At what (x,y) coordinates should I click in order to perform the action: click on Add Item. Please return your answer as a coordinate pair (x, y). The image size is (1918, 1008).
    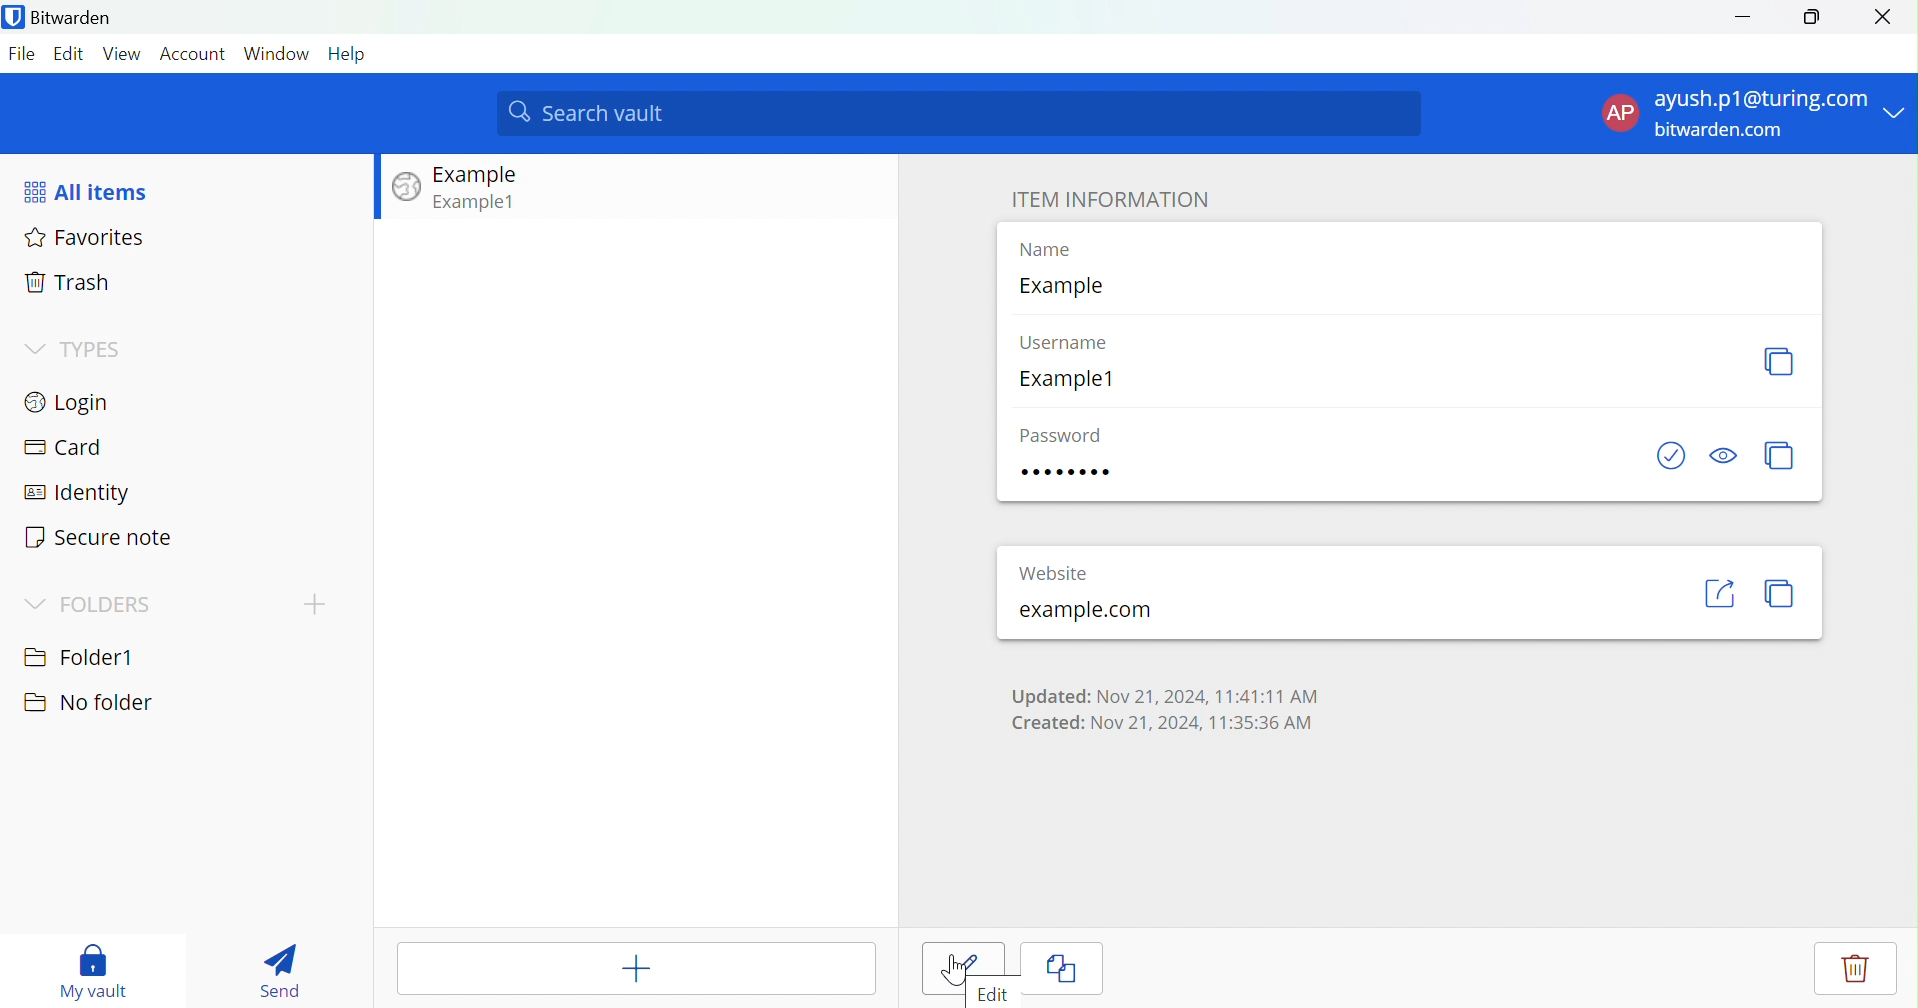
    Looking at the image, I should click on (638, 968).